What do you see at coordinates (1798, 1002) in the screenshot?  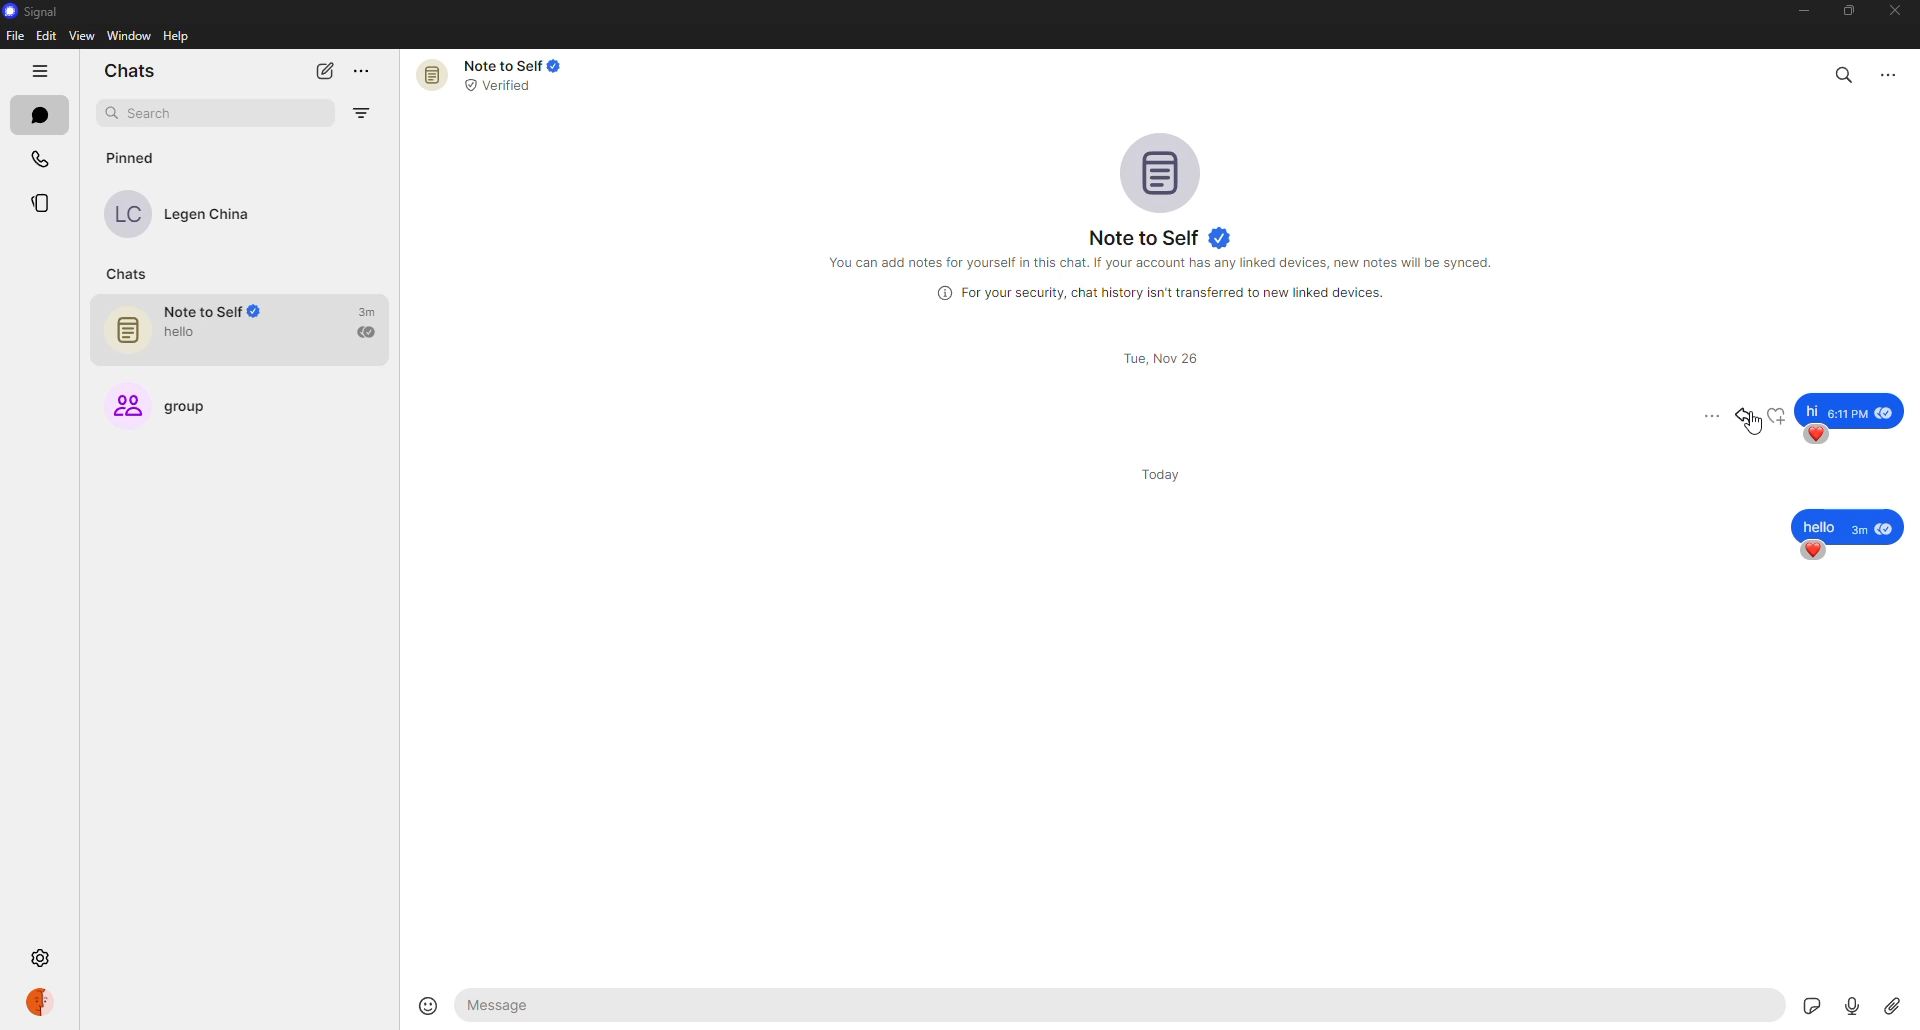 I see `stickers` at bounding box center [1798, 1002].